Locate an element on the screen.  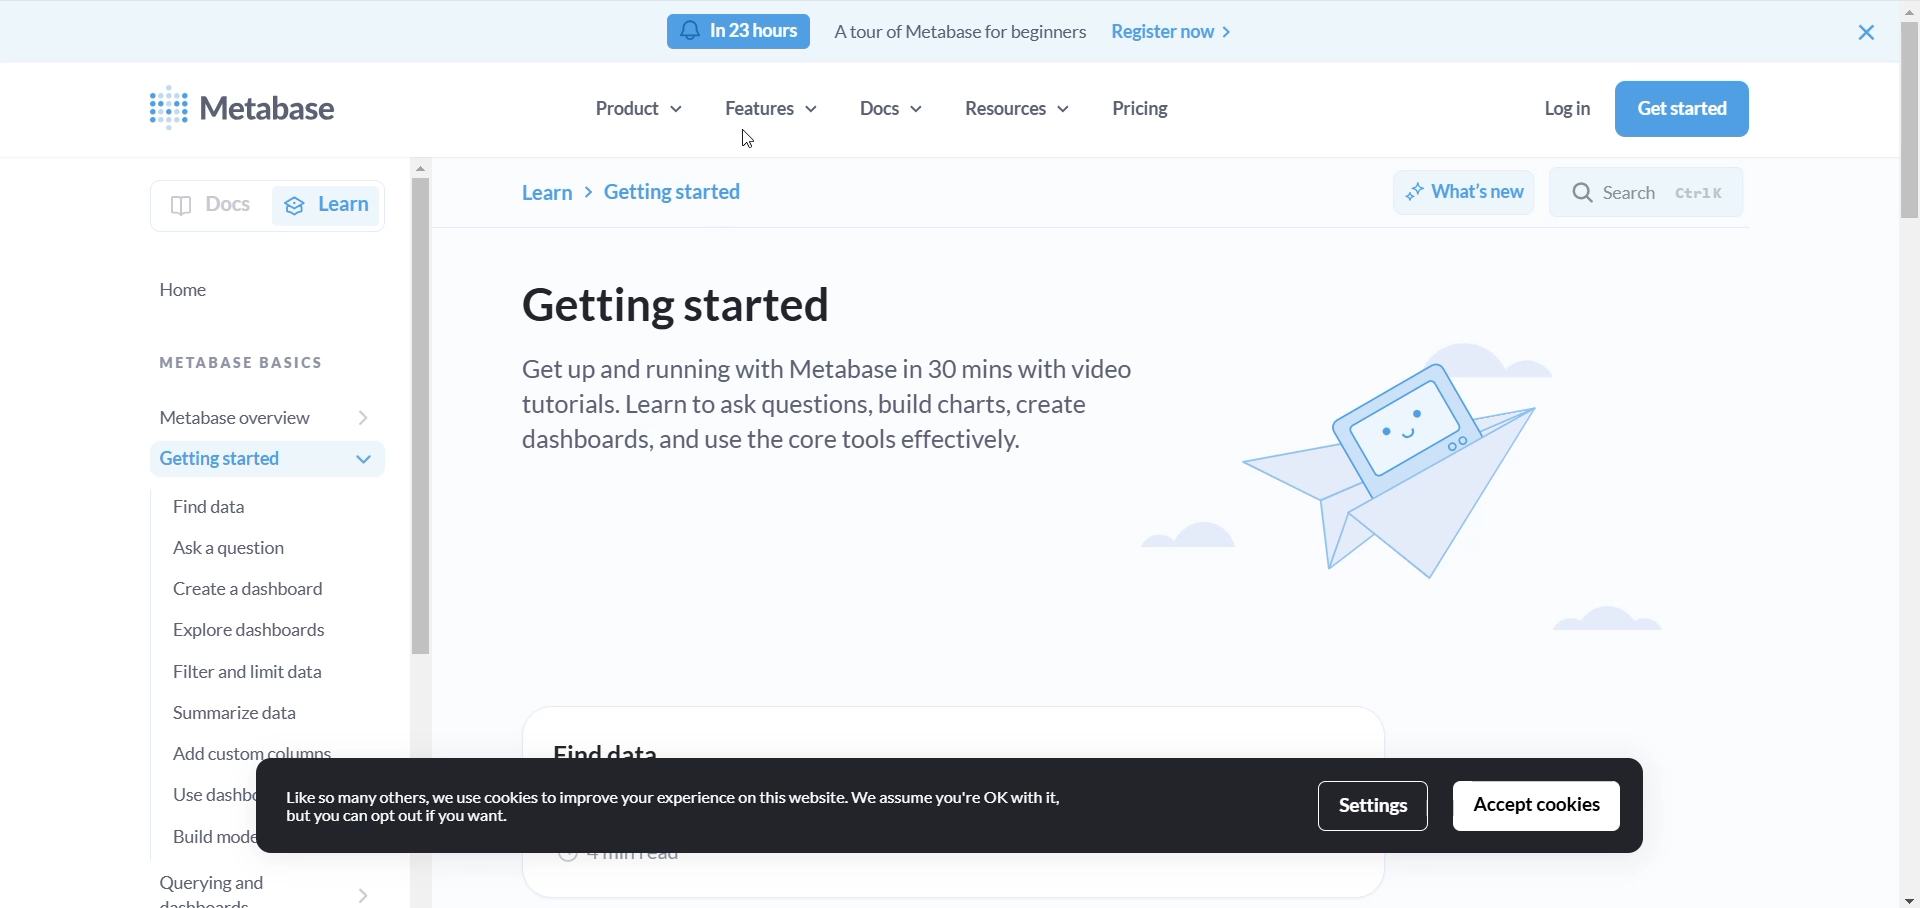
resources is located at coordinates (1019, 110).